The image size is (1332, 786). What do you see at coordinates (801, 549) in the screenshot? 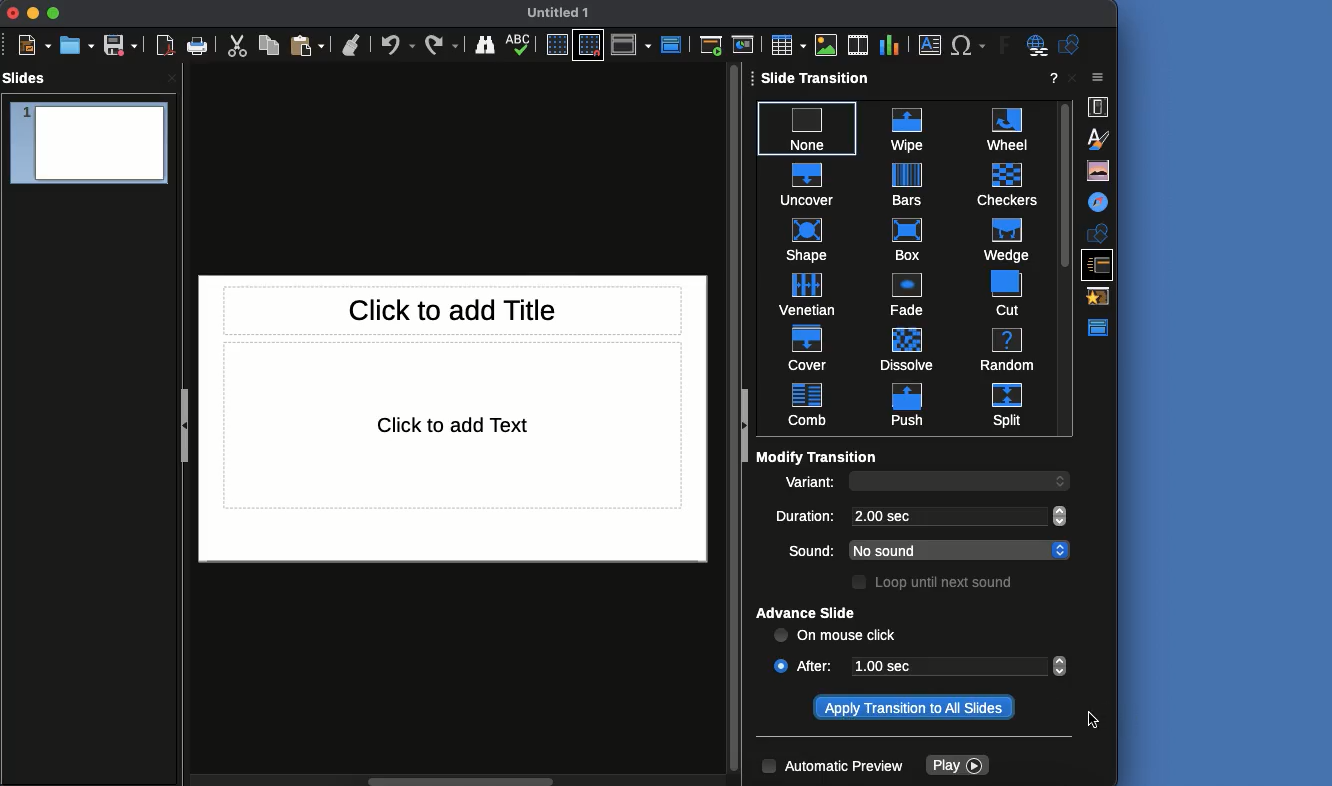
I see `sound:` at bounding box center [801, 549].